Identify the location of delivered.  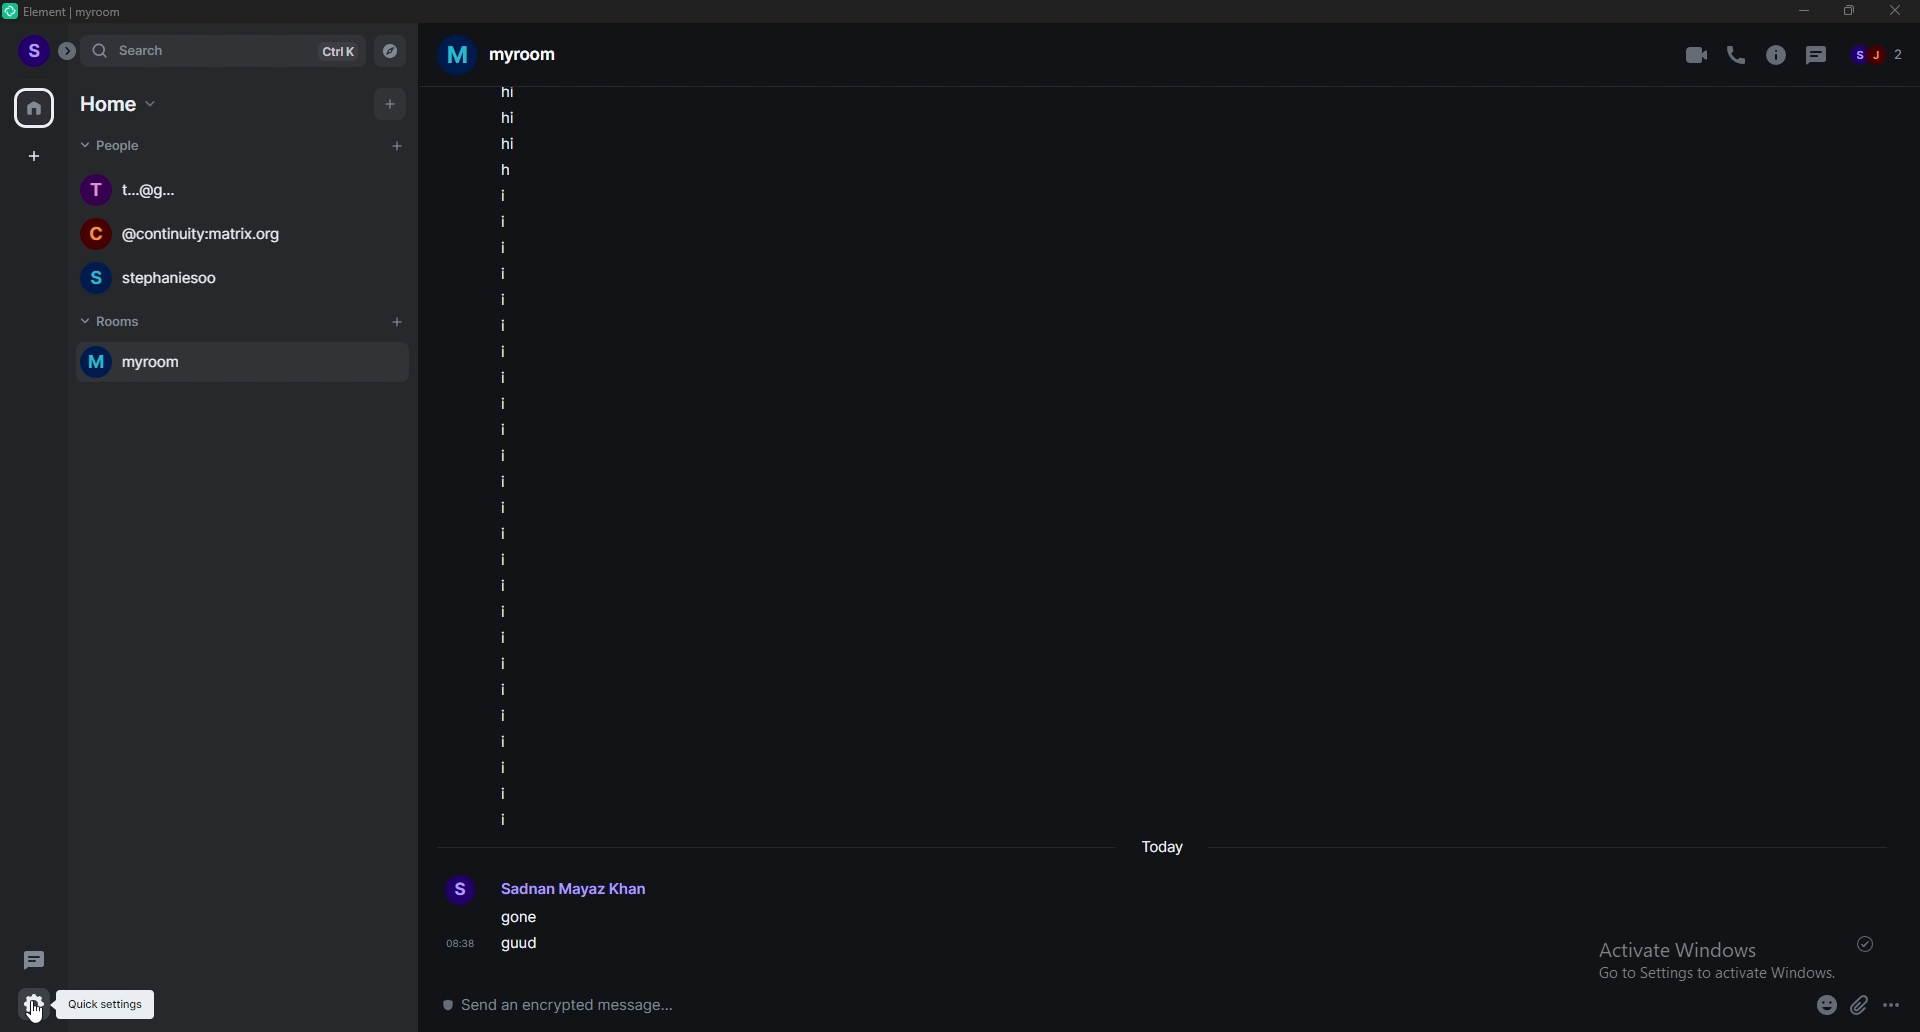
(1866, 943).